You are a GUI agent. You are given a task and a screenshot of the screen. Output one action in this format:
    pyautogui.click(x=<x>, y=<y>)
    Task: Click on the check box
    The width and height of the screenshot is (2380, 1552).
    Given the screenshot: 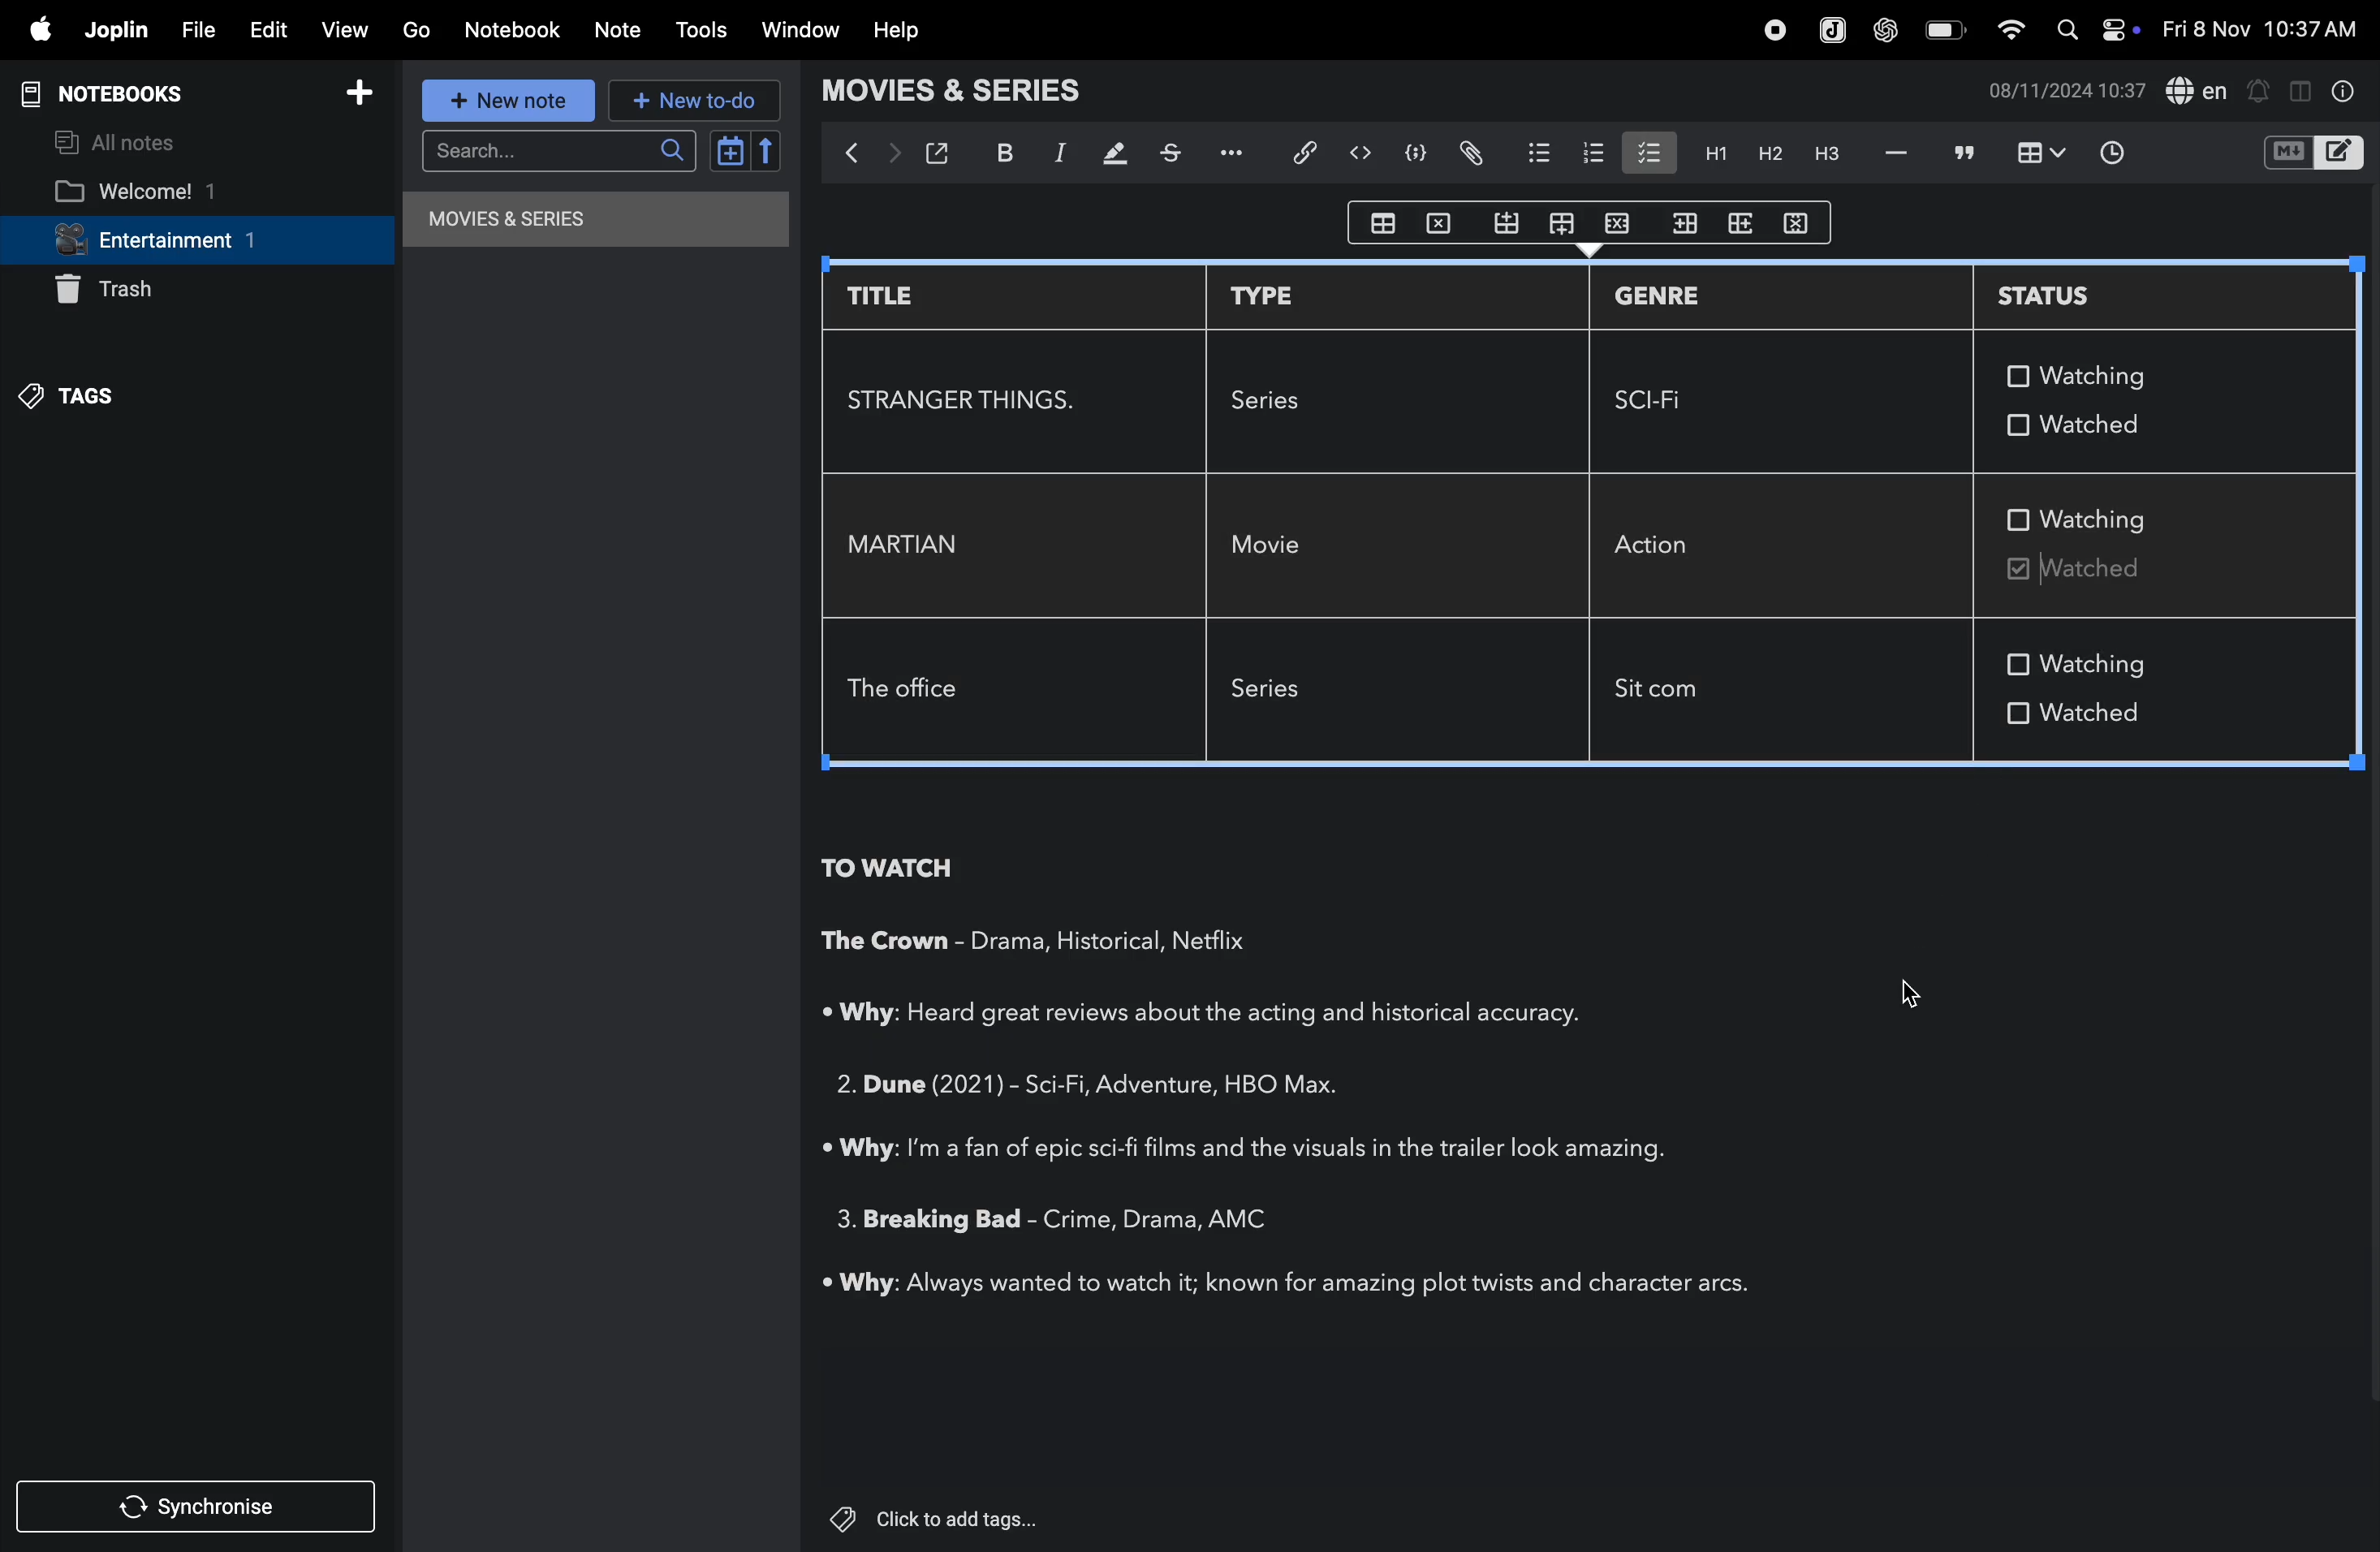 What is the action you would take?
    pyautogui.click(x=2013, y=423)
    